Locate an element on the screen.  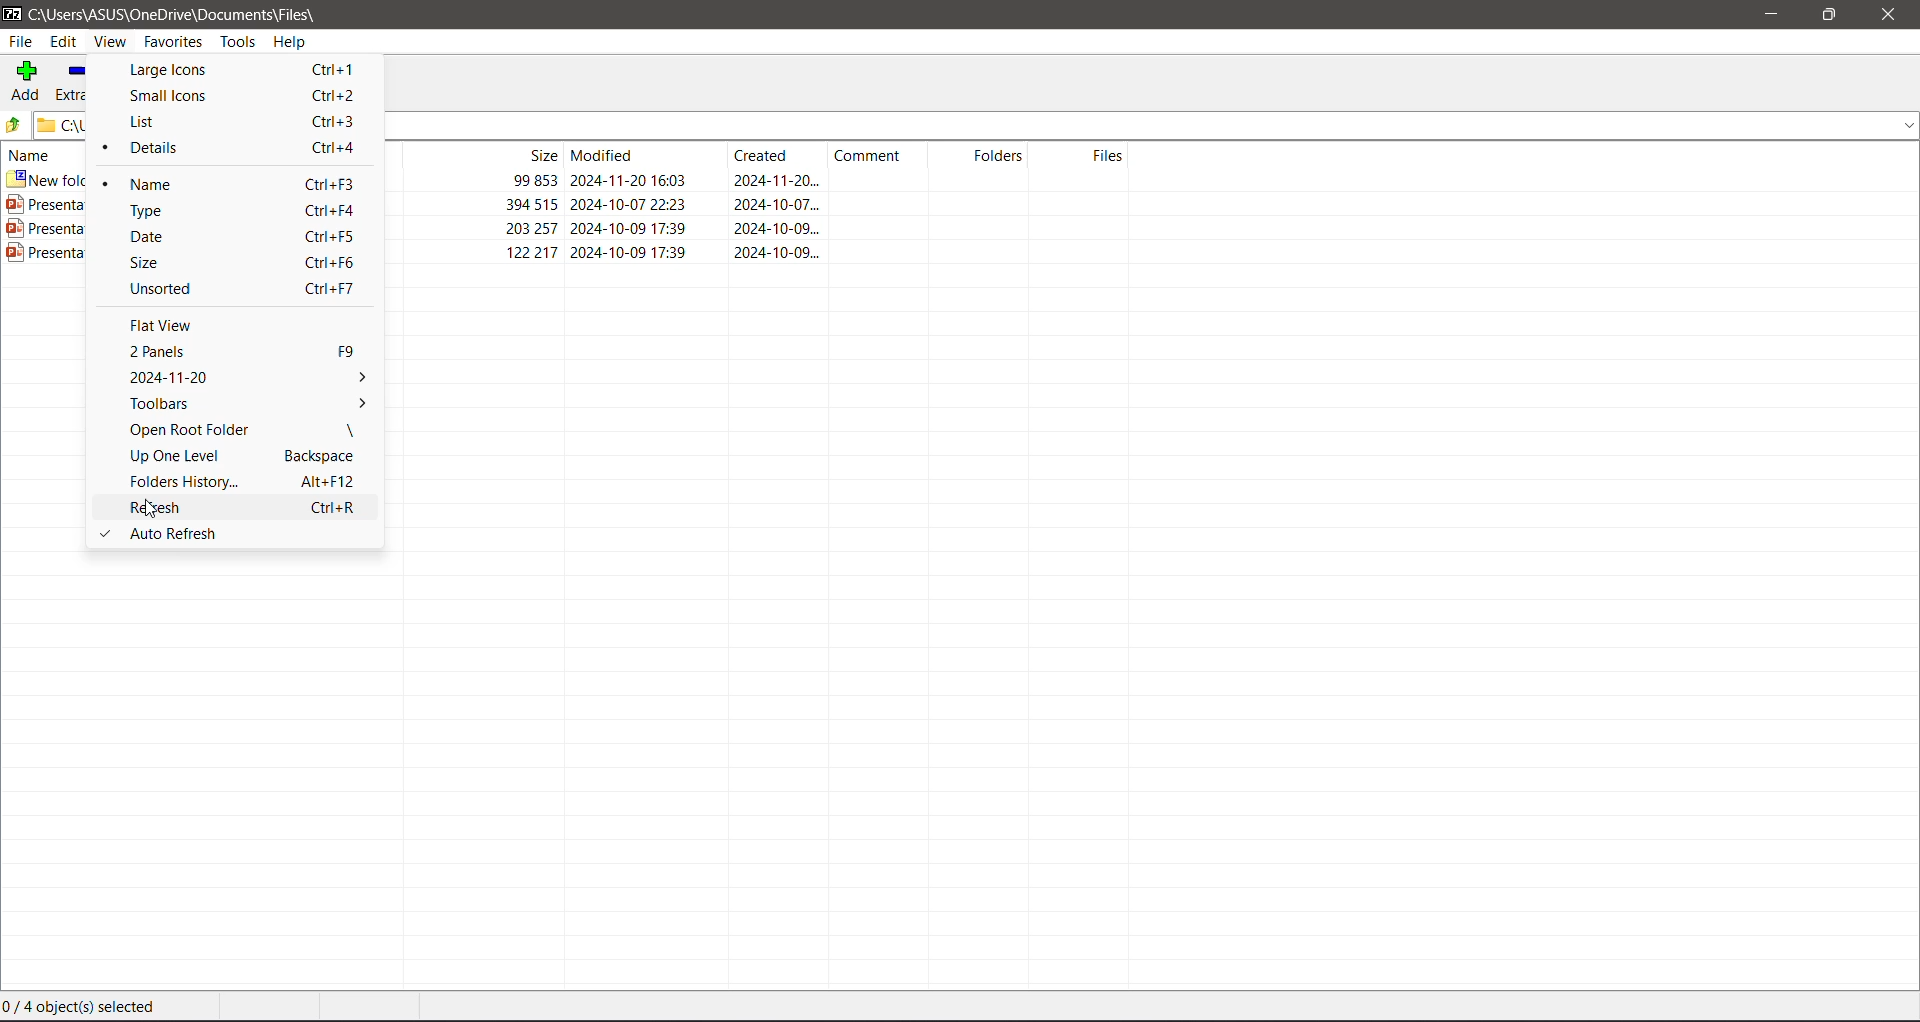
Open Root Folder is located at coordinates (191, 429).